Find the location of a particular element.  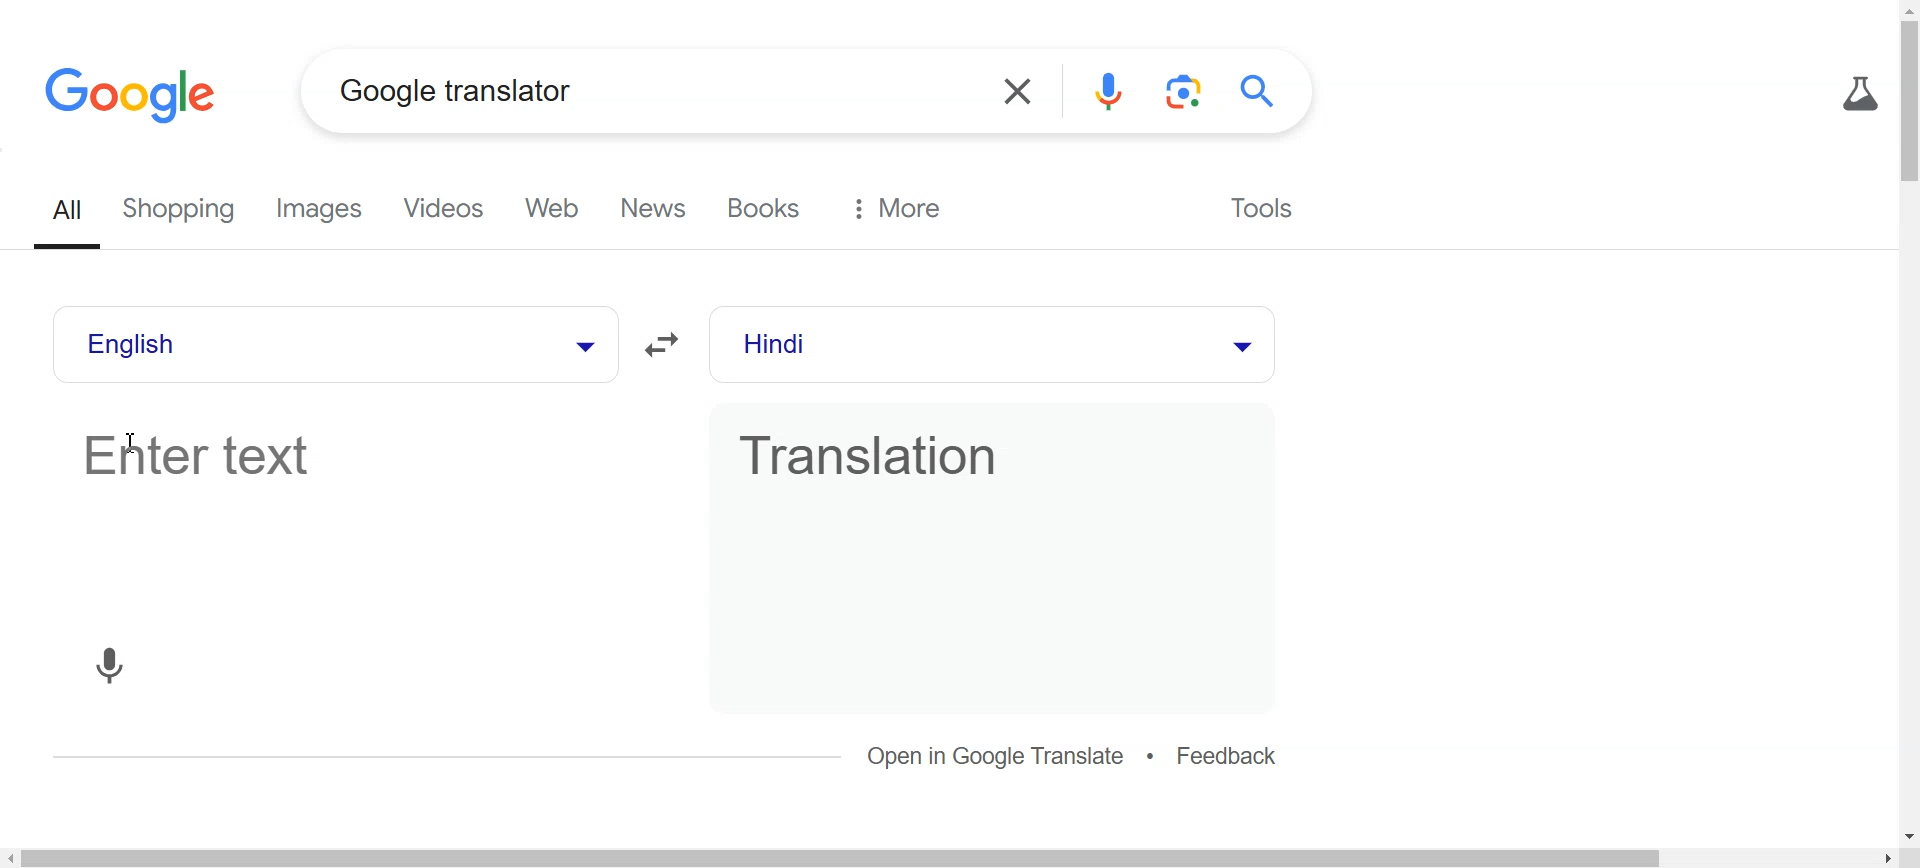

Shopping is located at coordinates (186, 211).